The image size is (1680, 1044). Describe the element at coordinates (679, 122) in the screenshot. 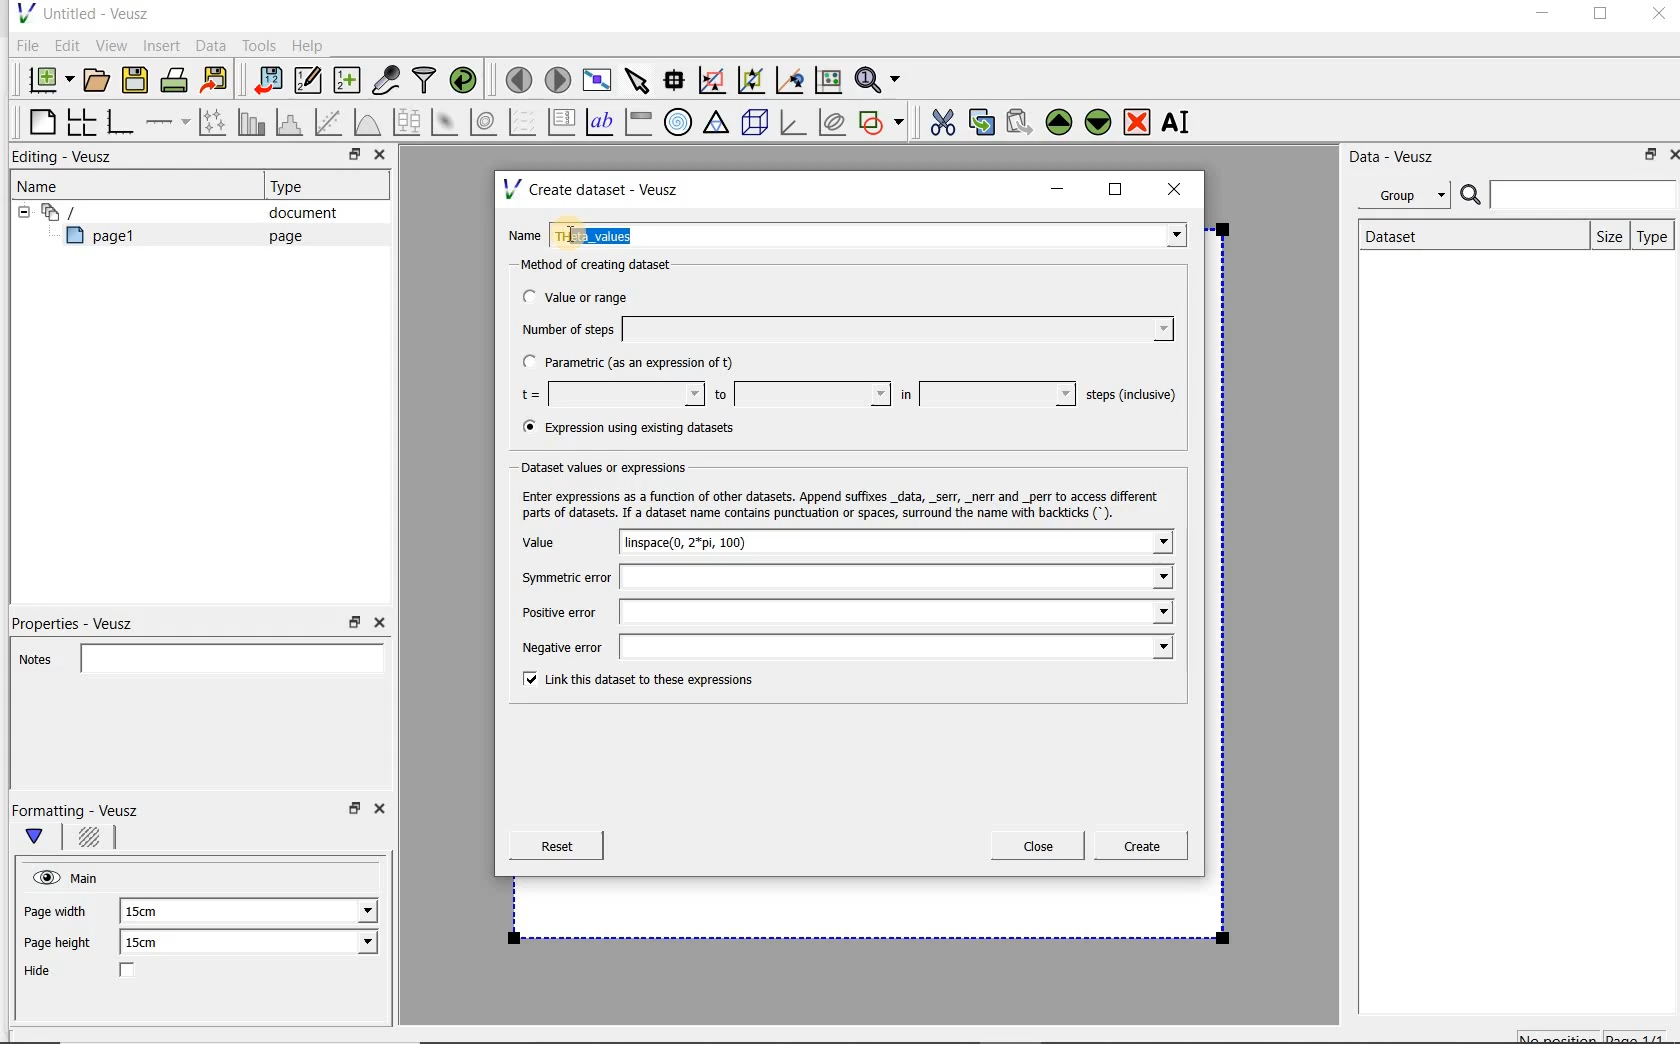

I see `polar graph` at that location.